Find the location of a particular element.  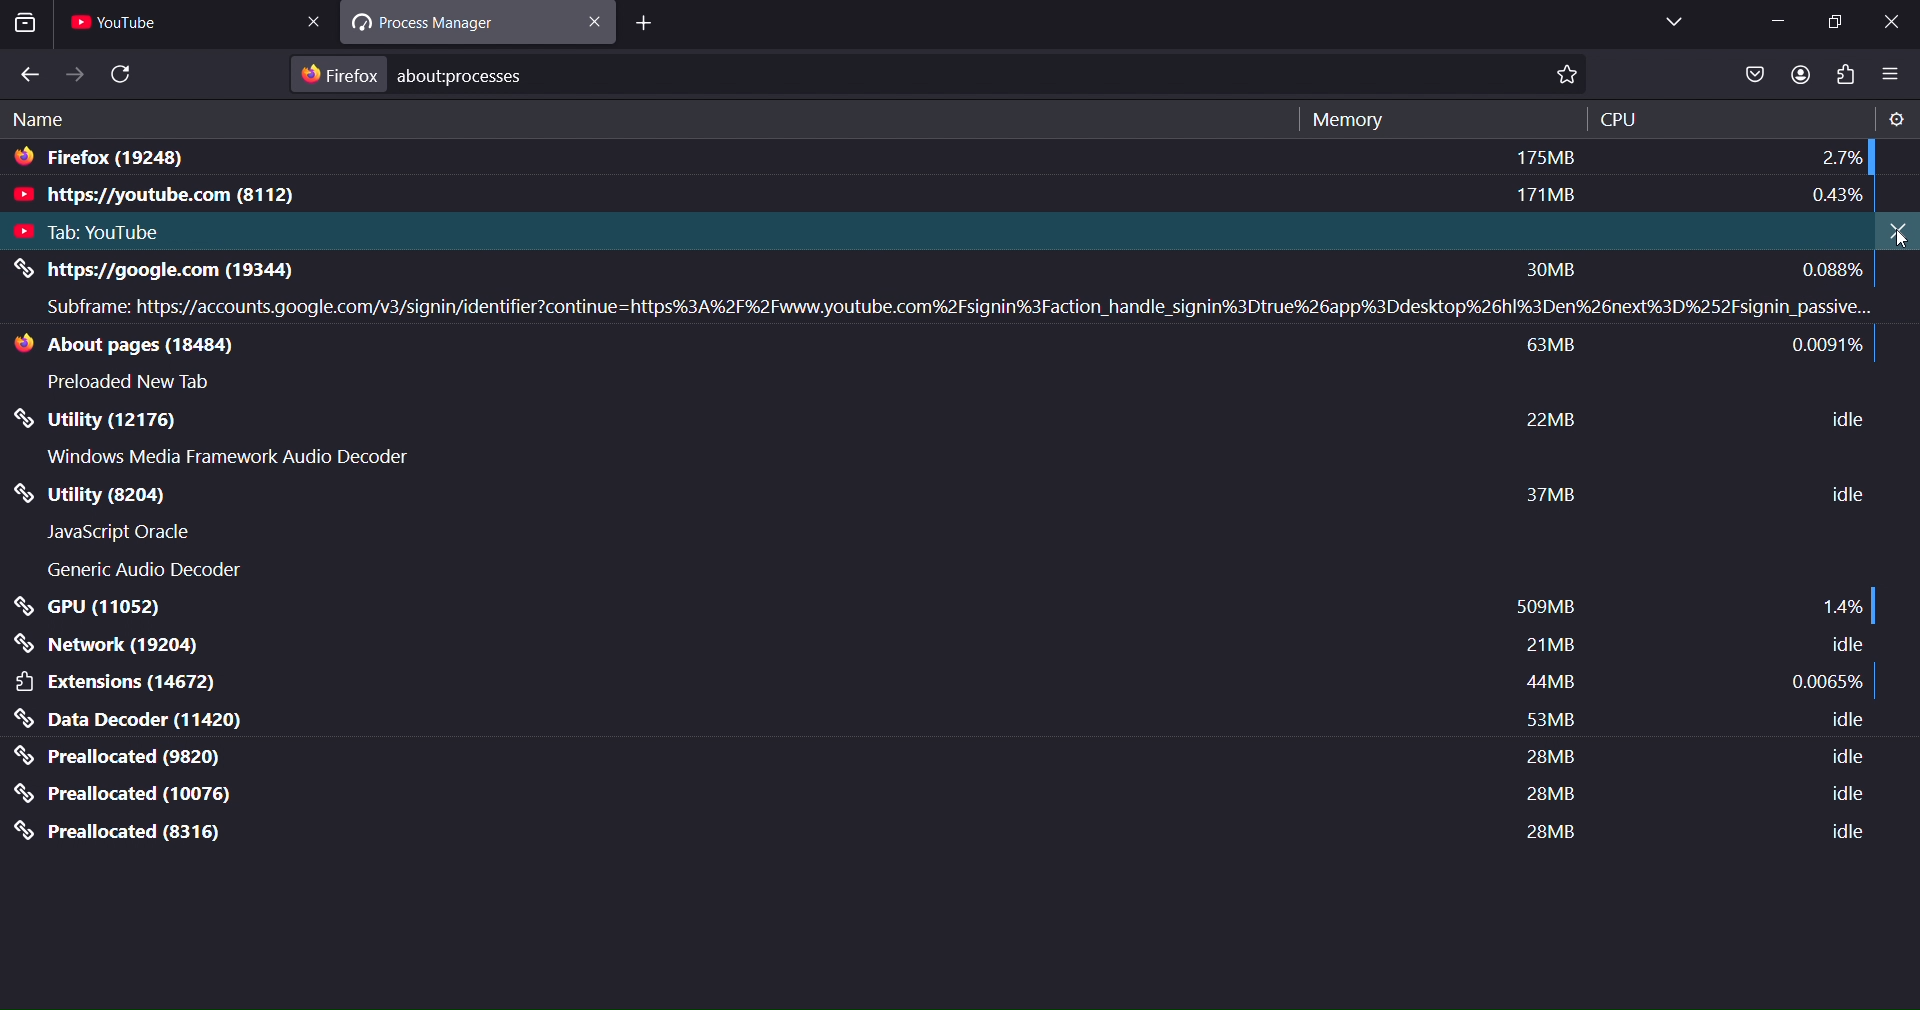

idle is located at coordinates (1839, 758).